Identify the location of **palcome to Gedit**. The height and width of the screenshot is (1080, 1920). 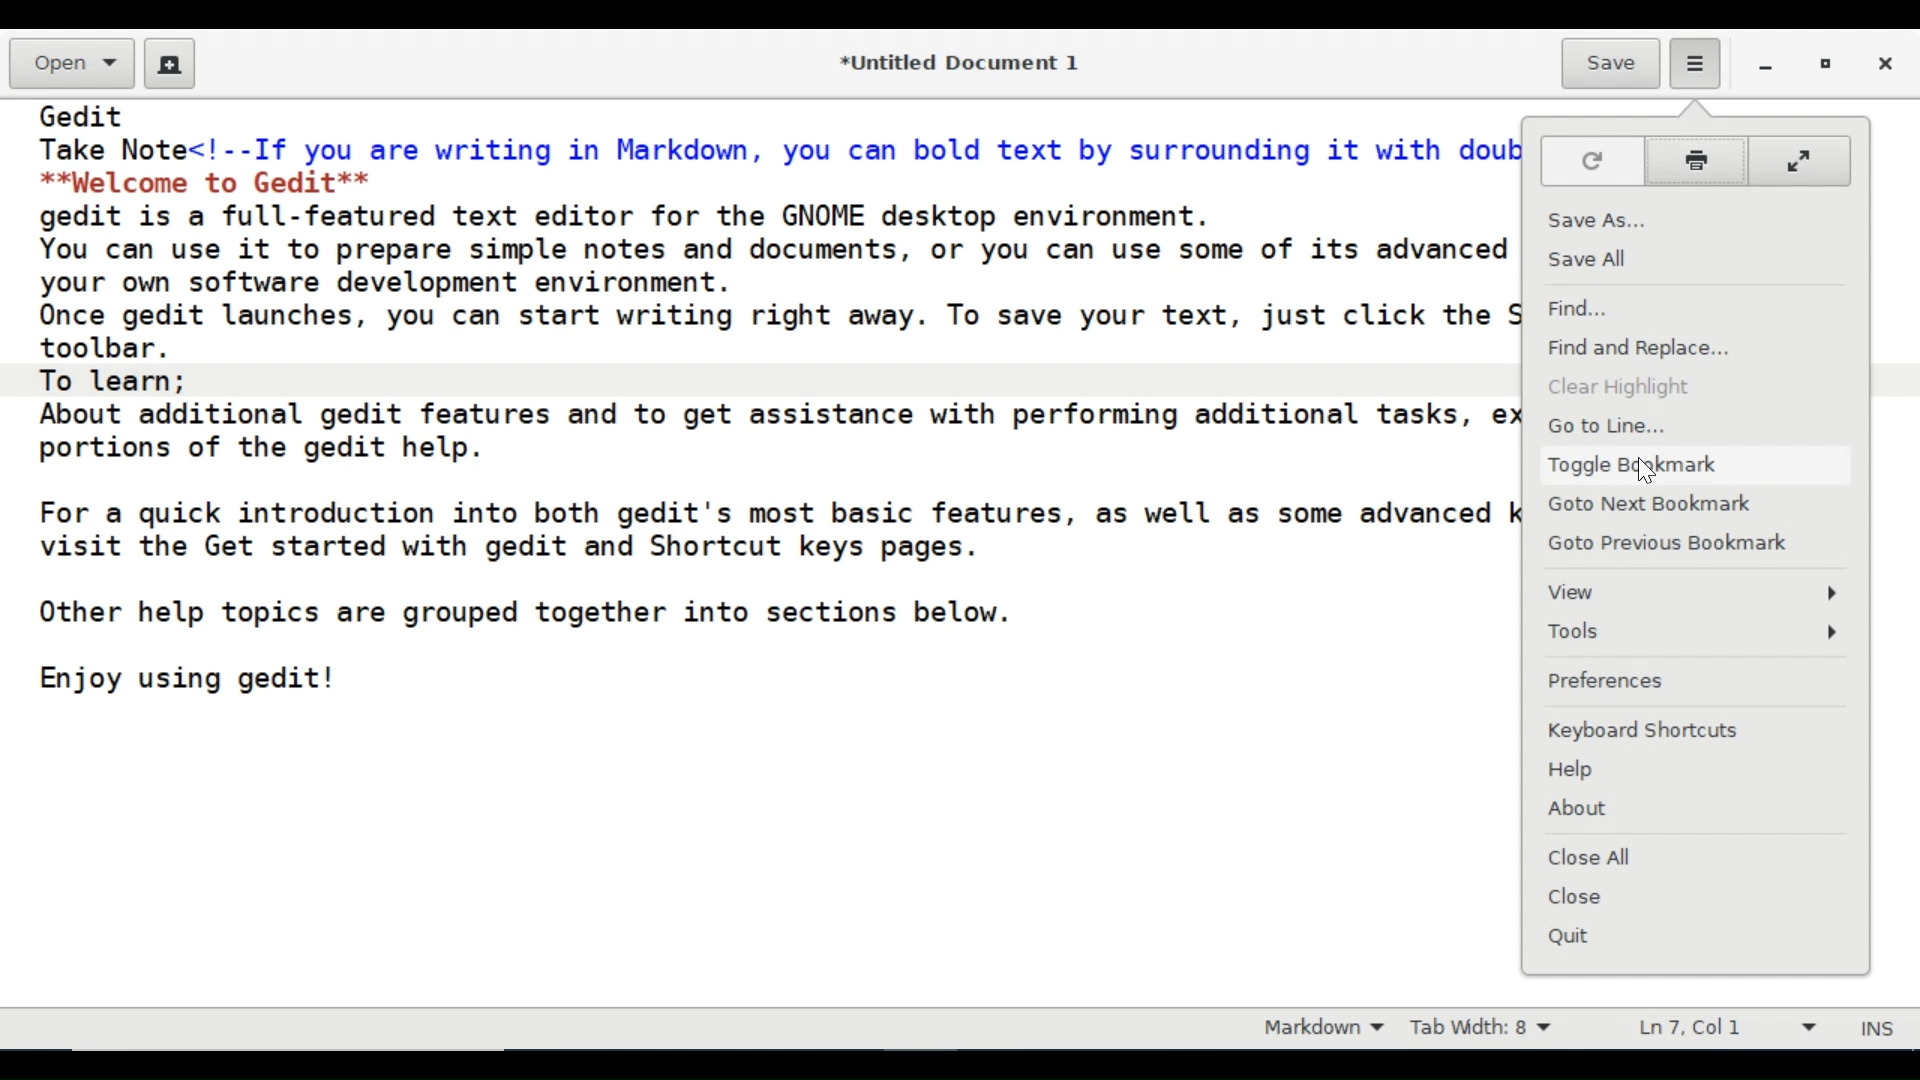
(214, 181).